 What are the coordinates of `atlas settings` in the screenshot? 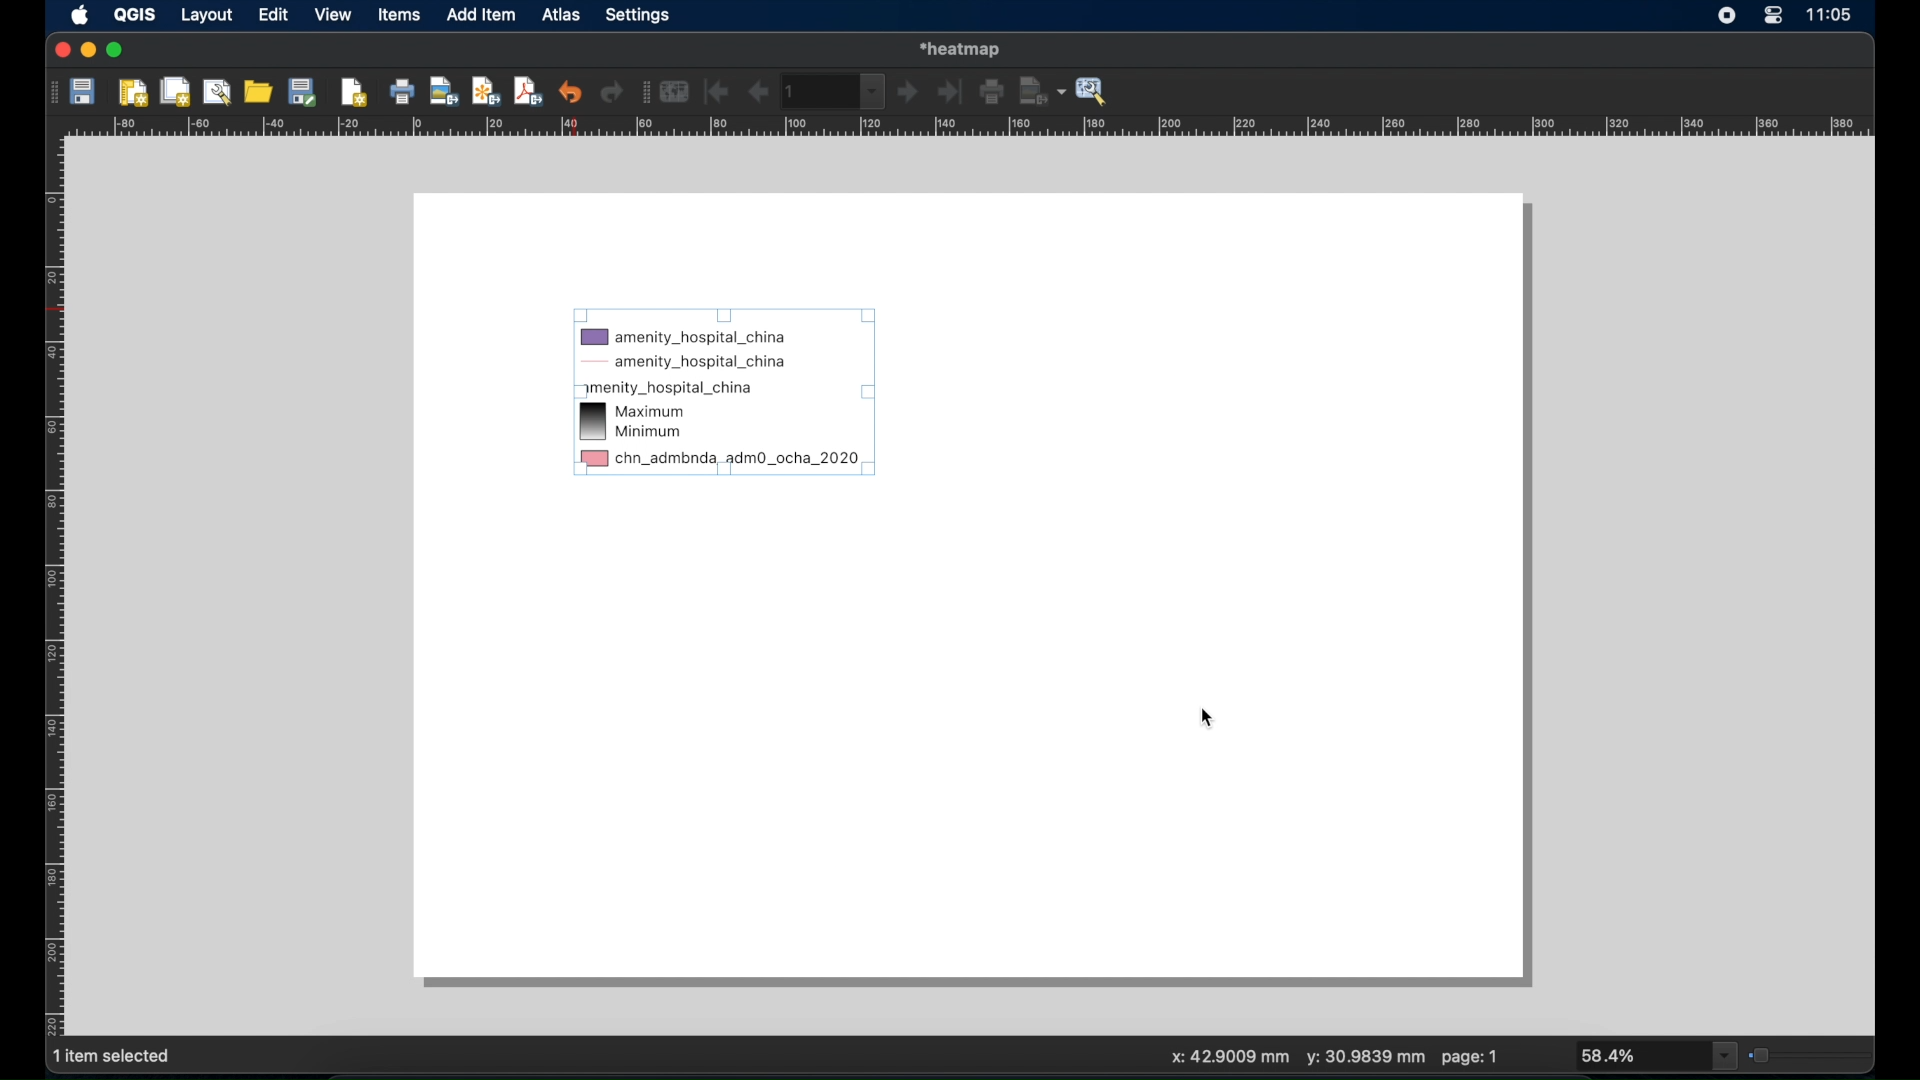 It's located at (1093, 92).